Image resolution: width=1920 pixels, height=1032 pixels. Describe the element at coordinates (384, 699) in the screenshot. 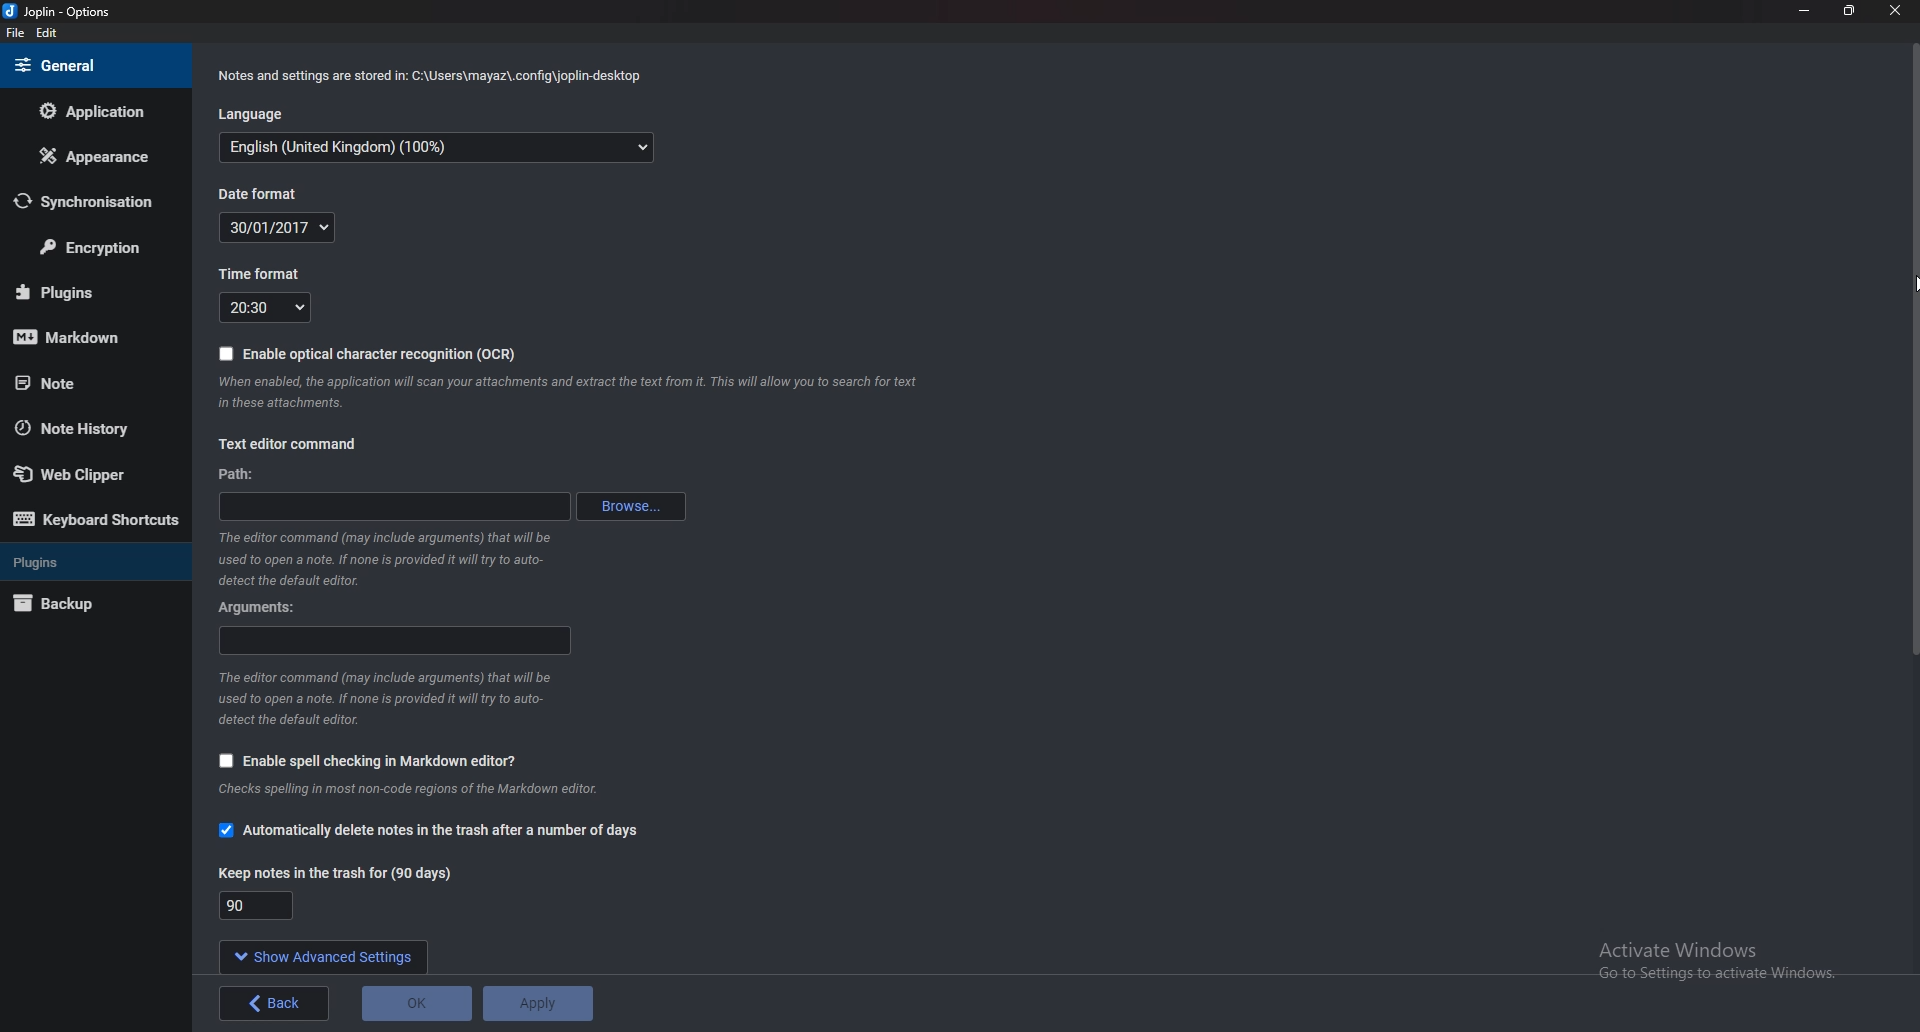

I see `Info on editor command` at that location.